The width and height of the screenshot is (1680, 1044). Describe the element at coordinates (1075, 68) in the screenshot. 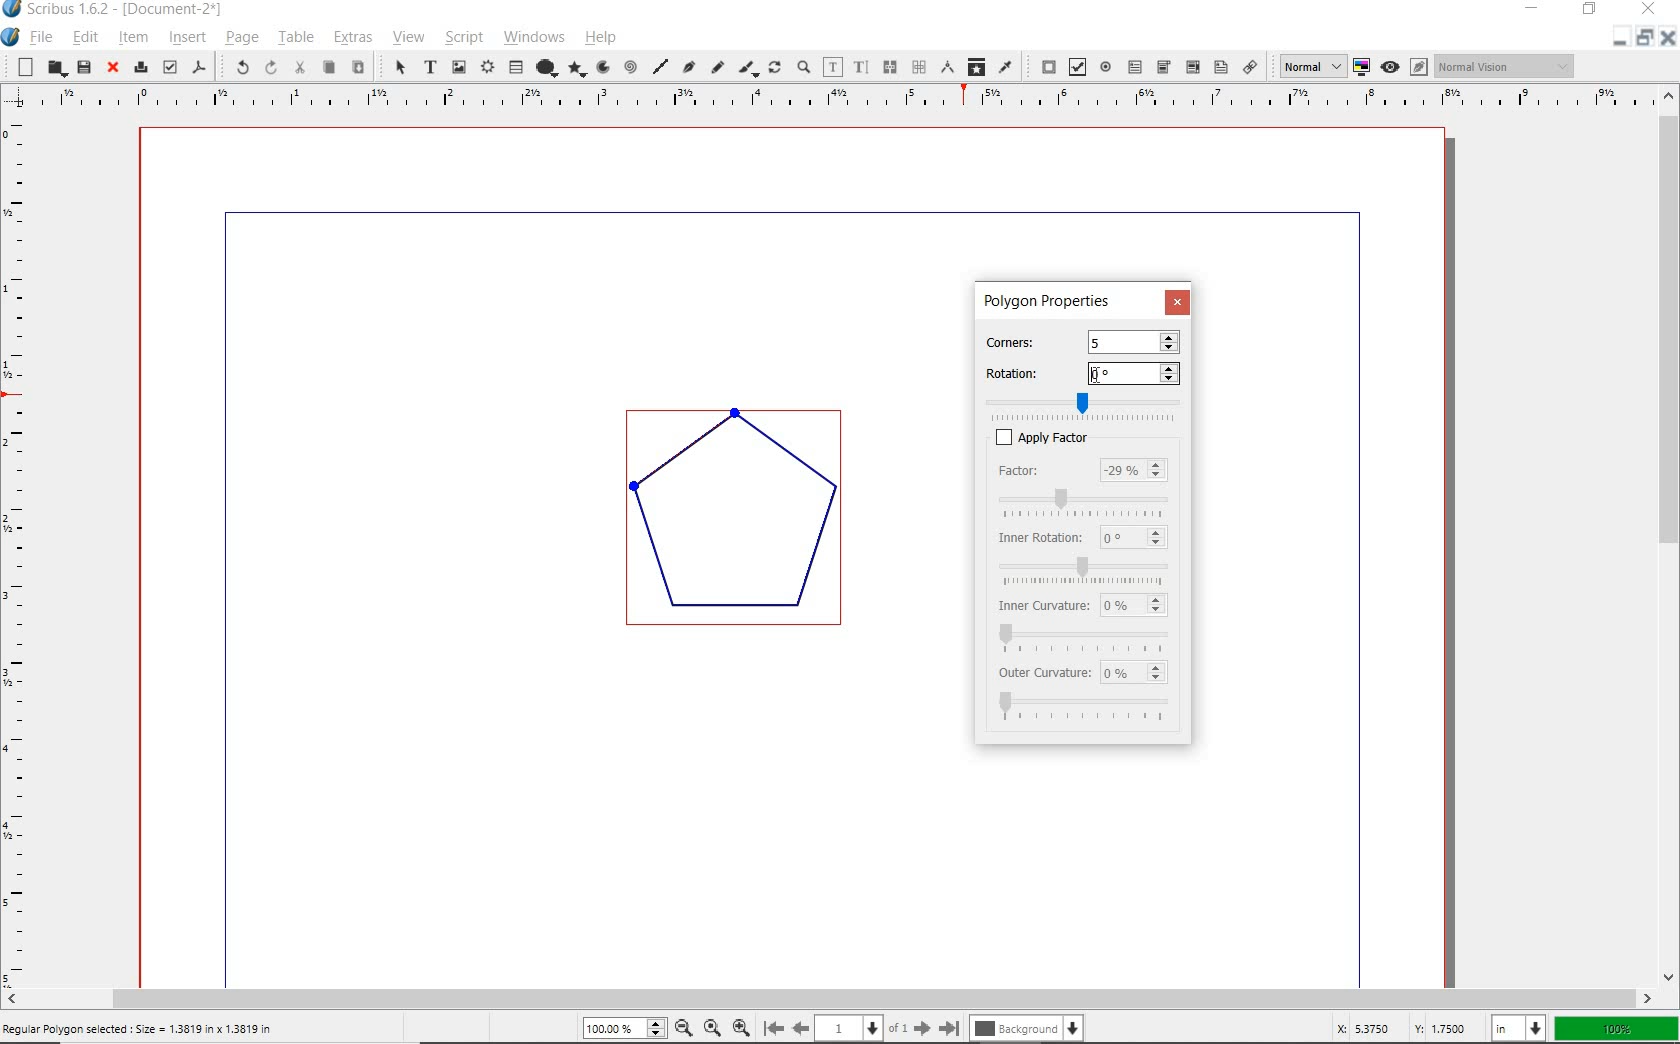

I see `pdf check box` at that location.